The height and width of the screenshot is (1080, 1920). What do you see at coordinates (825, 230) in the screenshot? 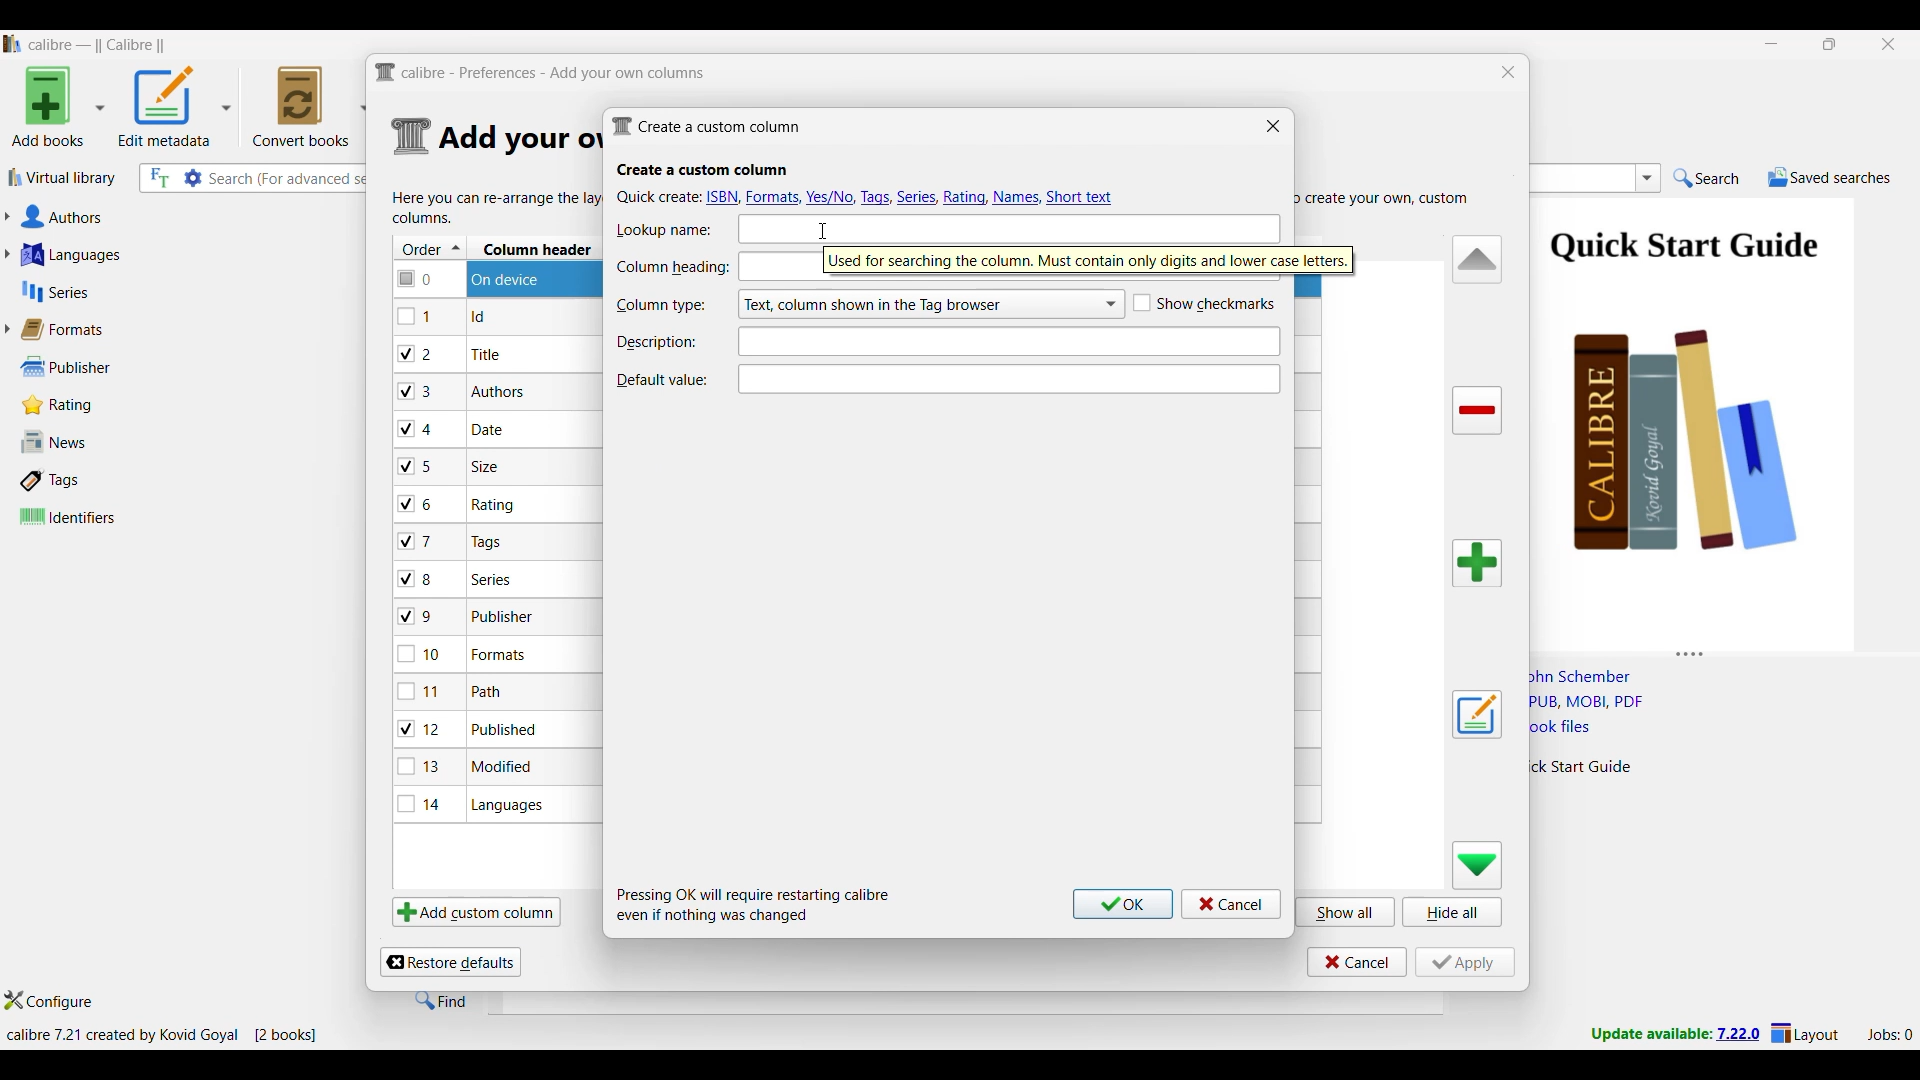
I see `cursor` at bounding box center [825, 230].